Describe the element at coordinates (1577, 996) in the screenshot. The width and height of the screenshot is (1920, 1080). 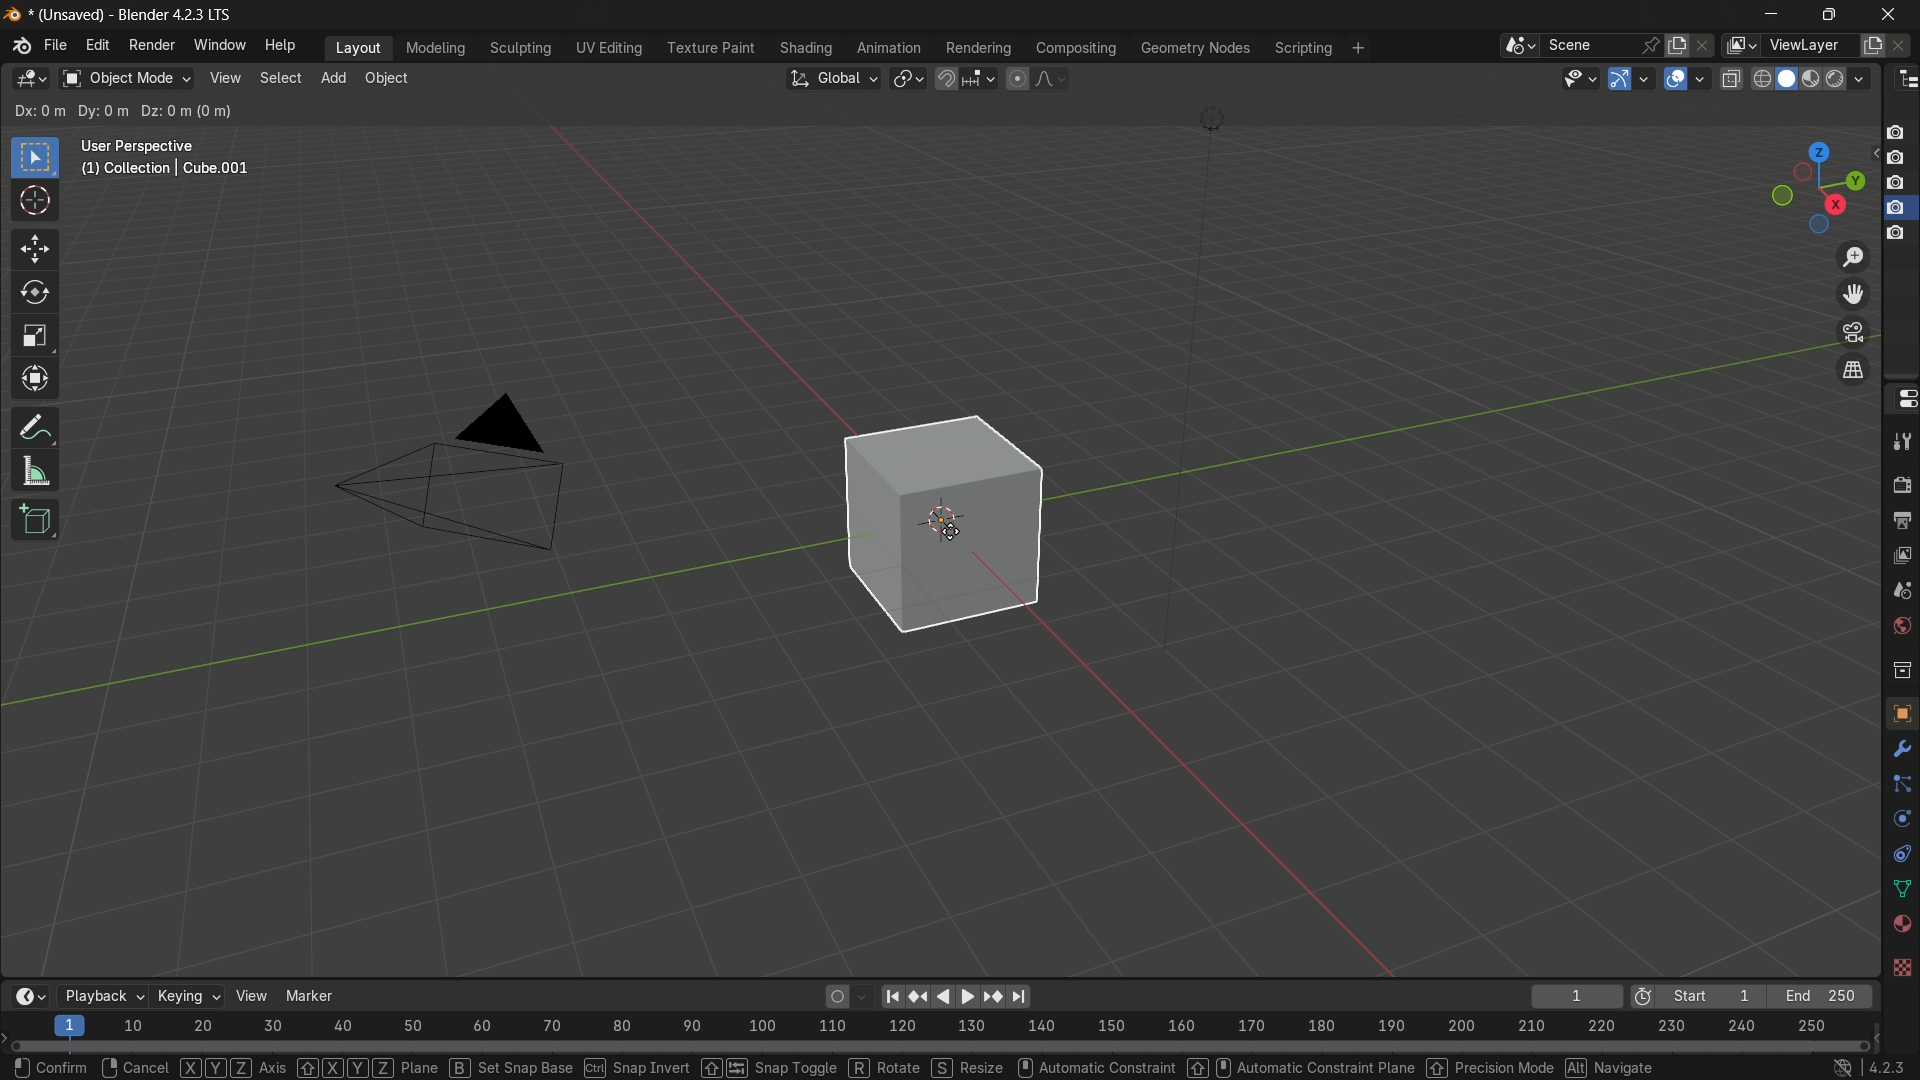
I see `current keyframe` at that location.